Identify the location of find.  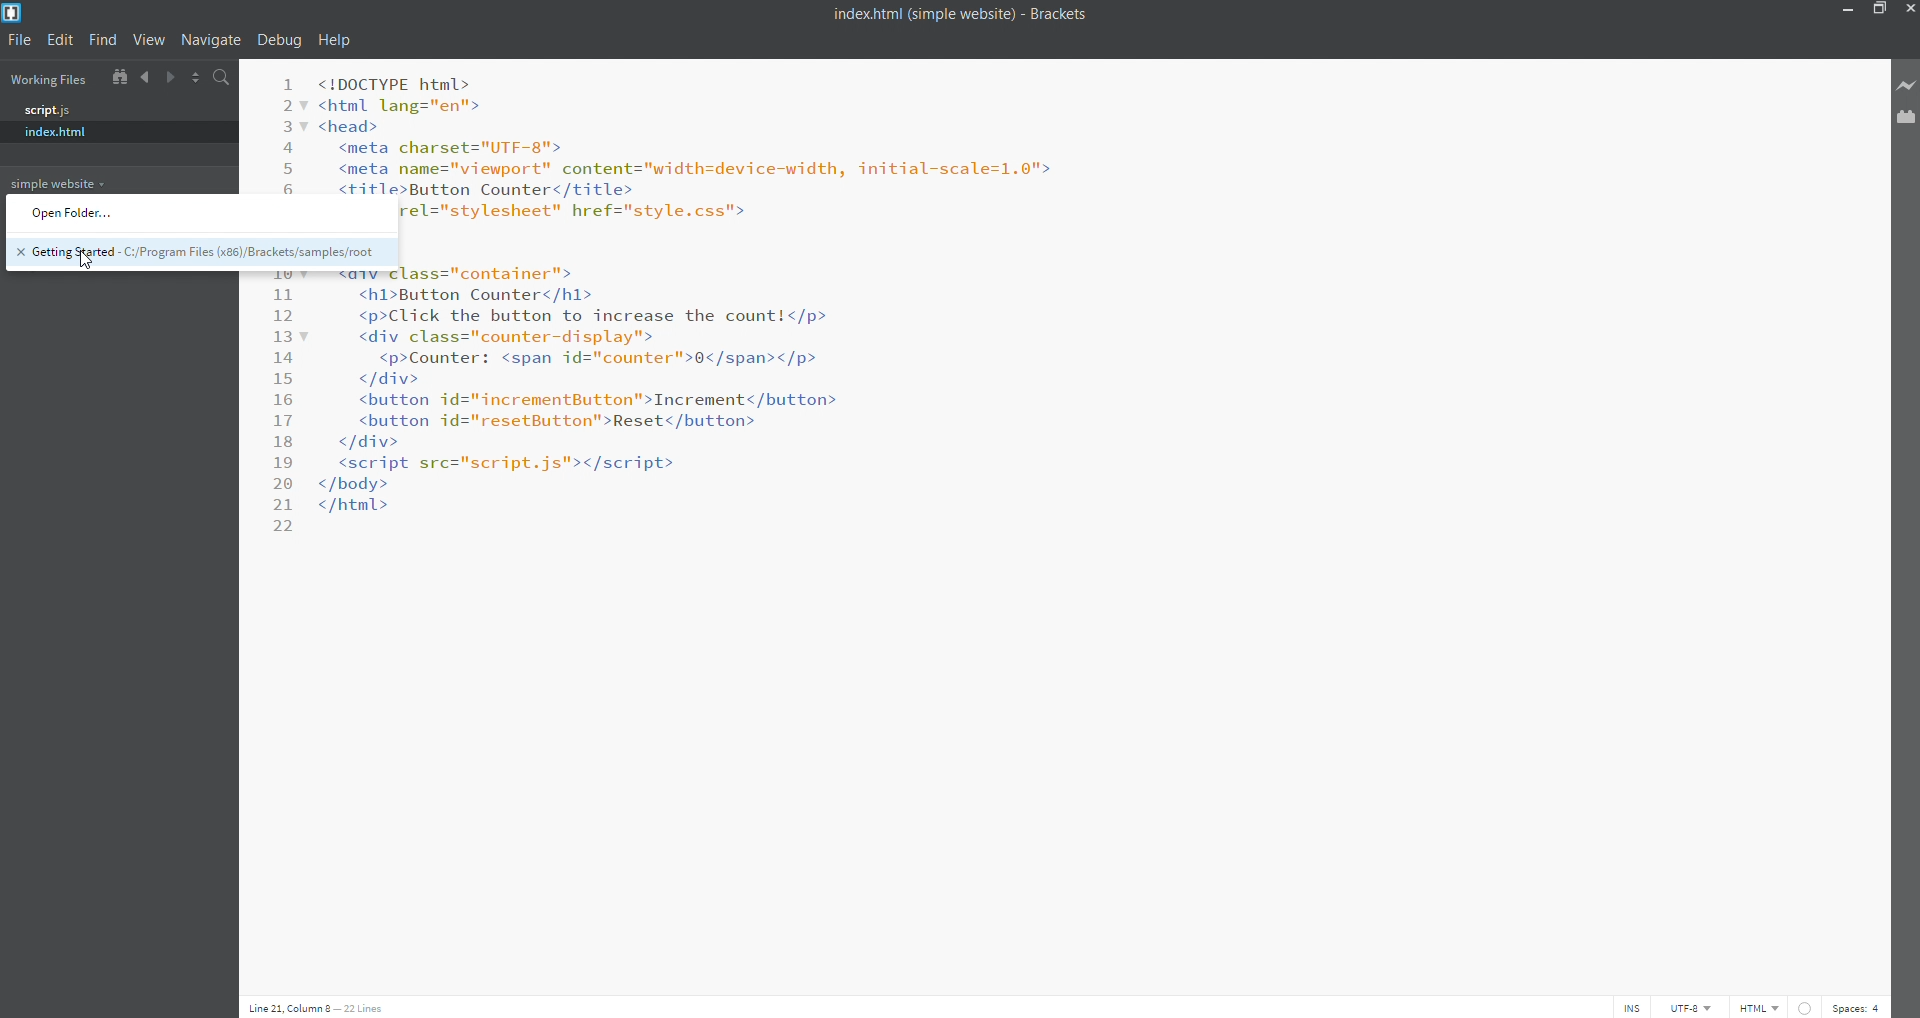
(103, 39).